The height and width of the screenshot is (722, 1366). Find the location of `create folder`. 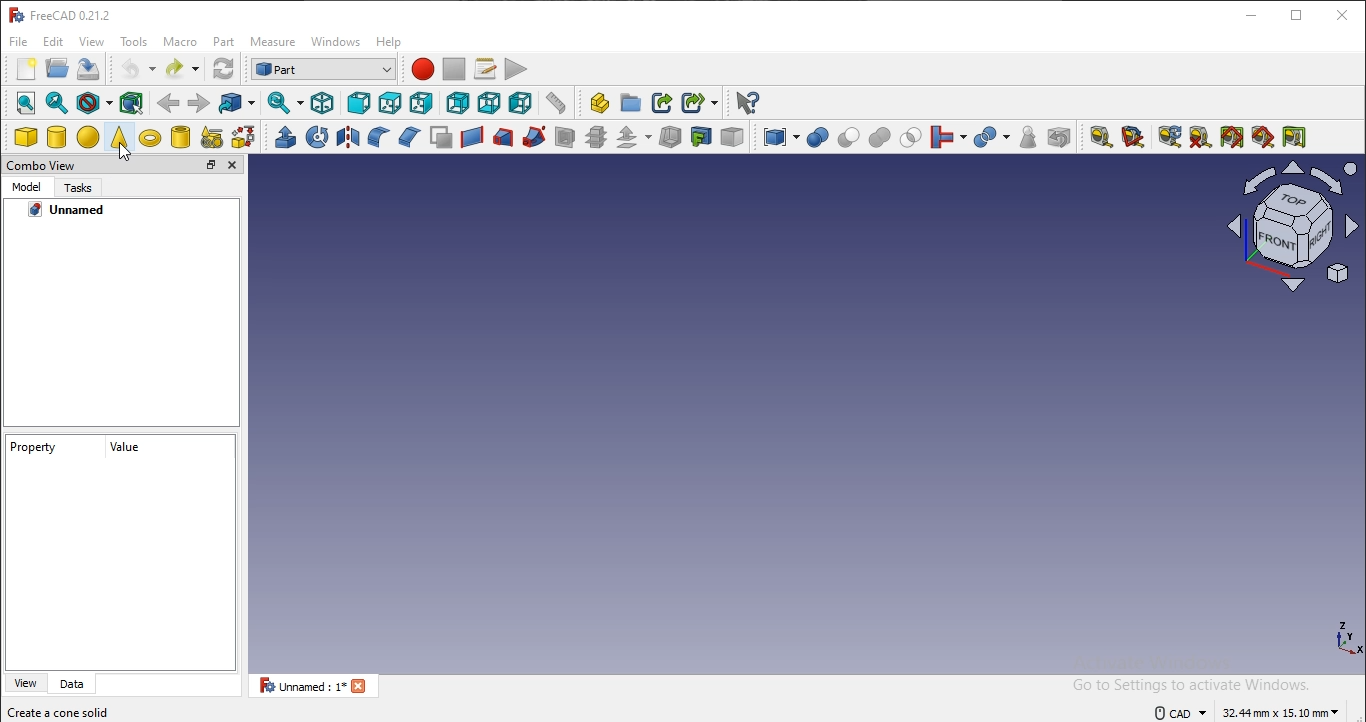

create folder is located at coordinates (633, 101).